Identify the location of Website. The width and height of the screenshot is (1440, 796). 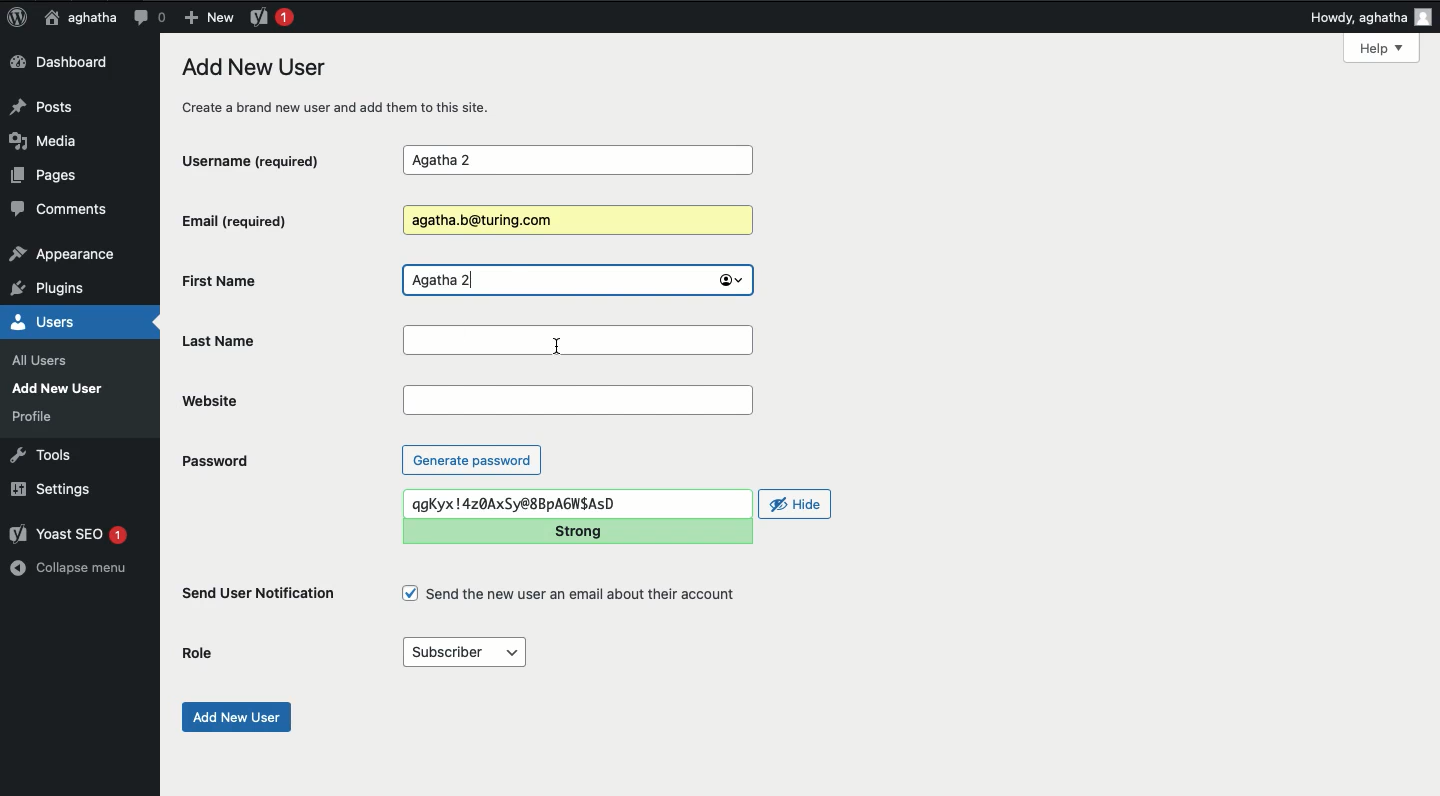
(578, 400).